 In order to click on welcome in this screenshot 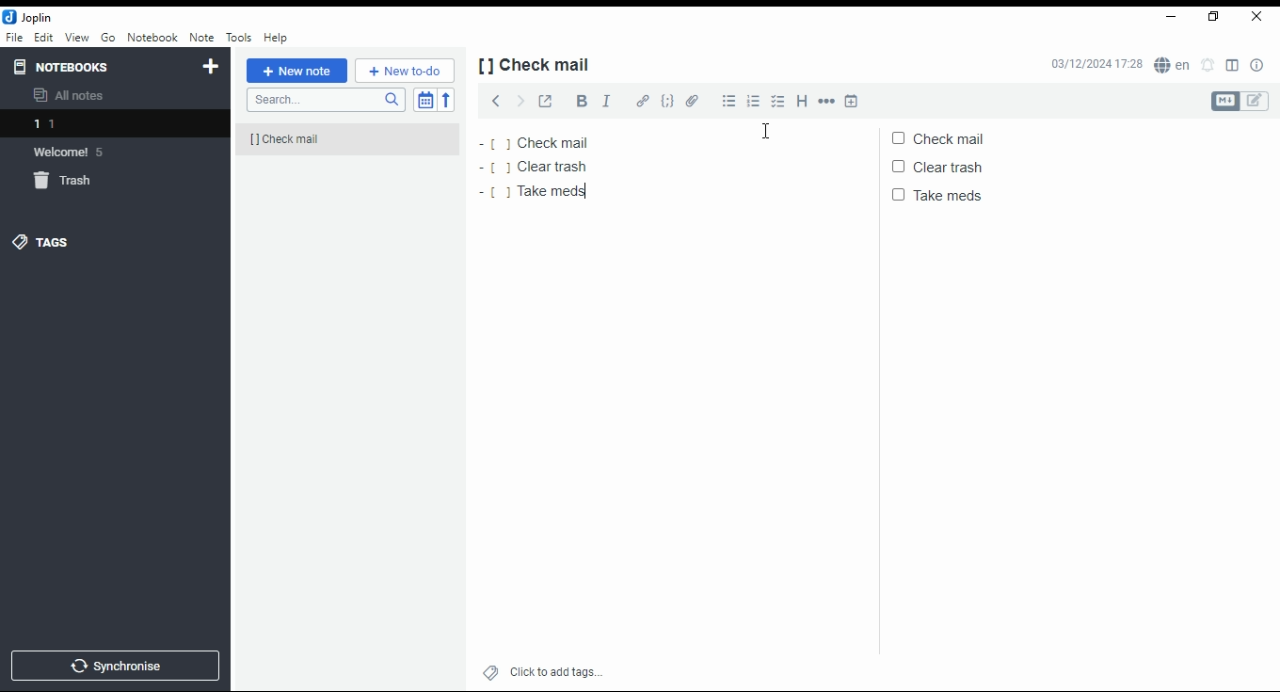, I will do `click(76, 152)`.